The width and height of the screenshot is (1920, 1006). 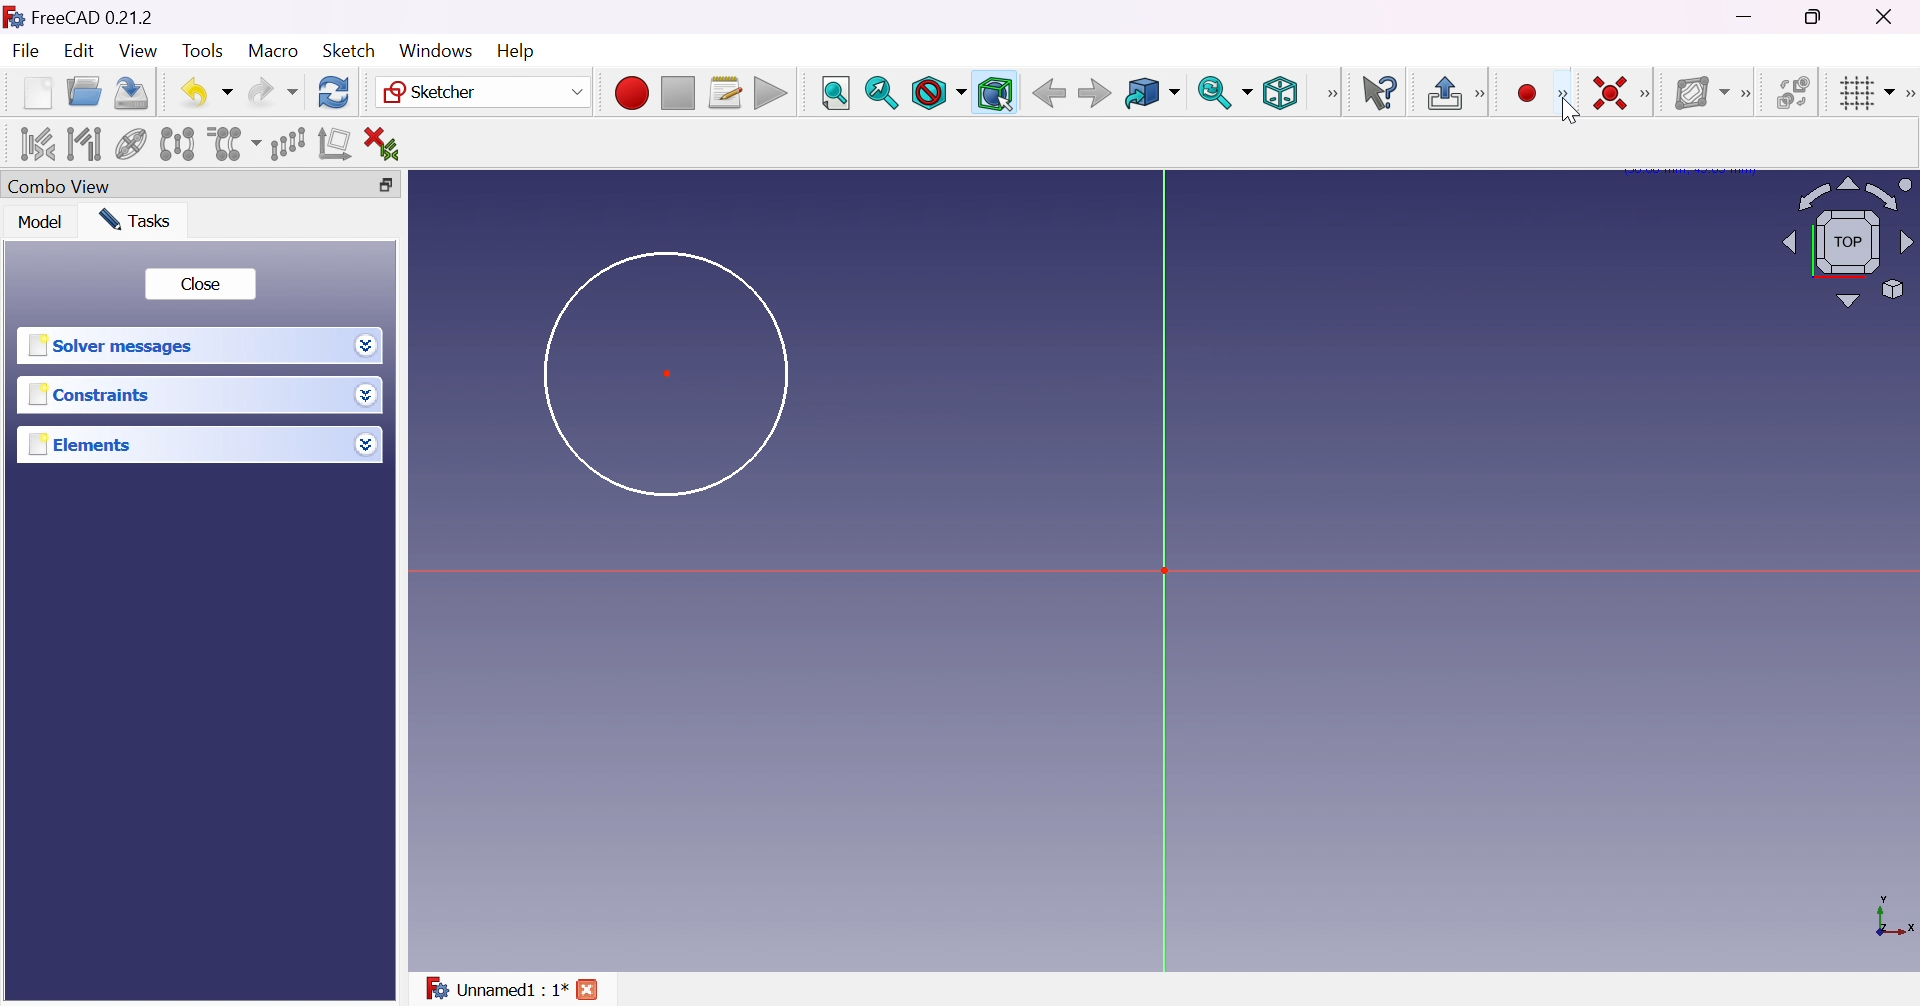 I want to click on Redo, so click(x=273, y=92).